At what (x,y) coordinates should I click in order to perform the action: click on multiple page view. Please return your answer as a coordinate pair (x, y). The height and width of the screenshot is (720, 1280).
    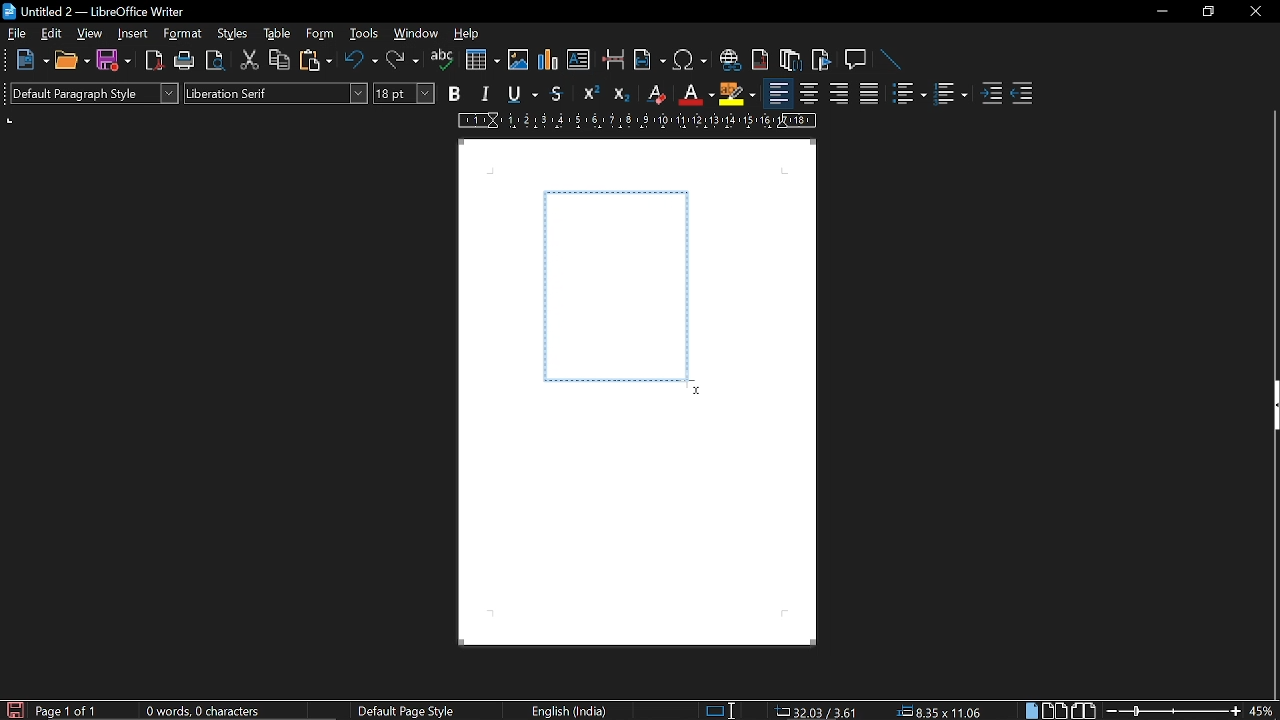
    Looking at the image, I should click on (1054, 711).